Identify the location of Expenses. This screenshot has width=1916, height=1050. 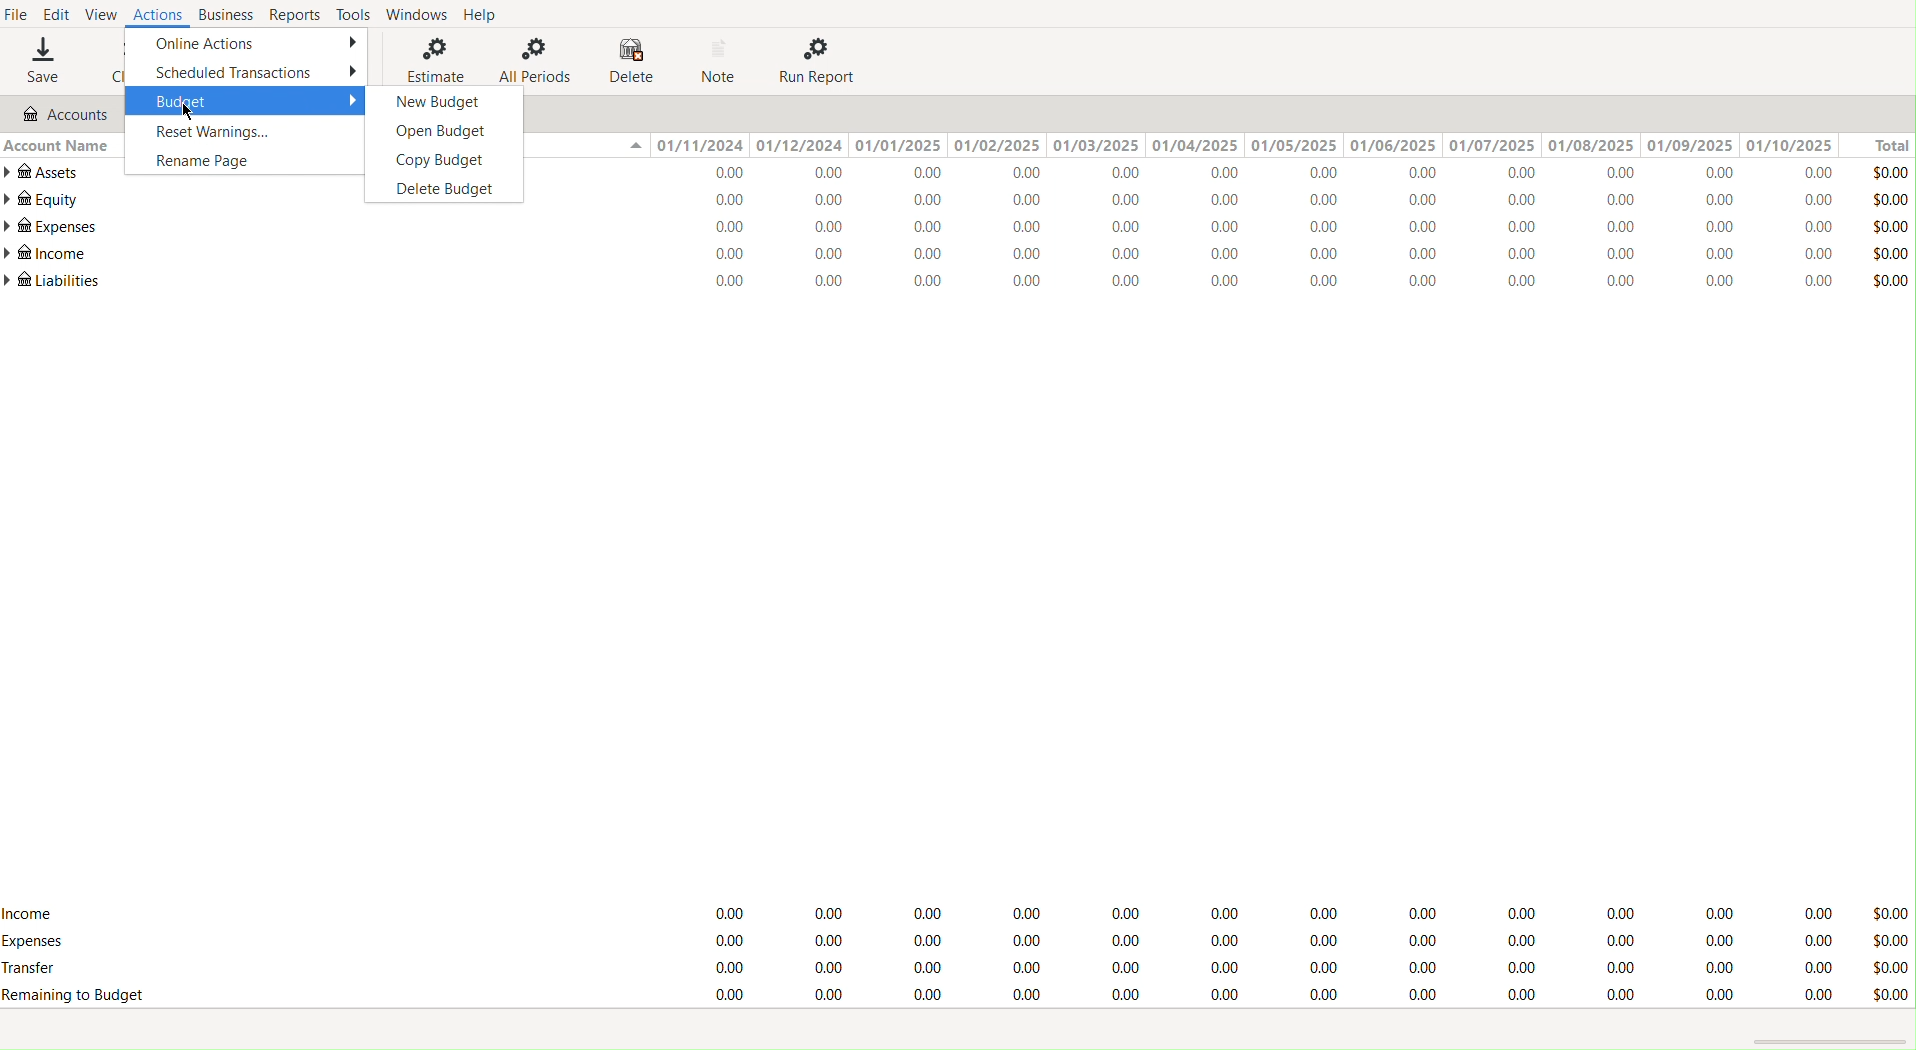
(50, 227).